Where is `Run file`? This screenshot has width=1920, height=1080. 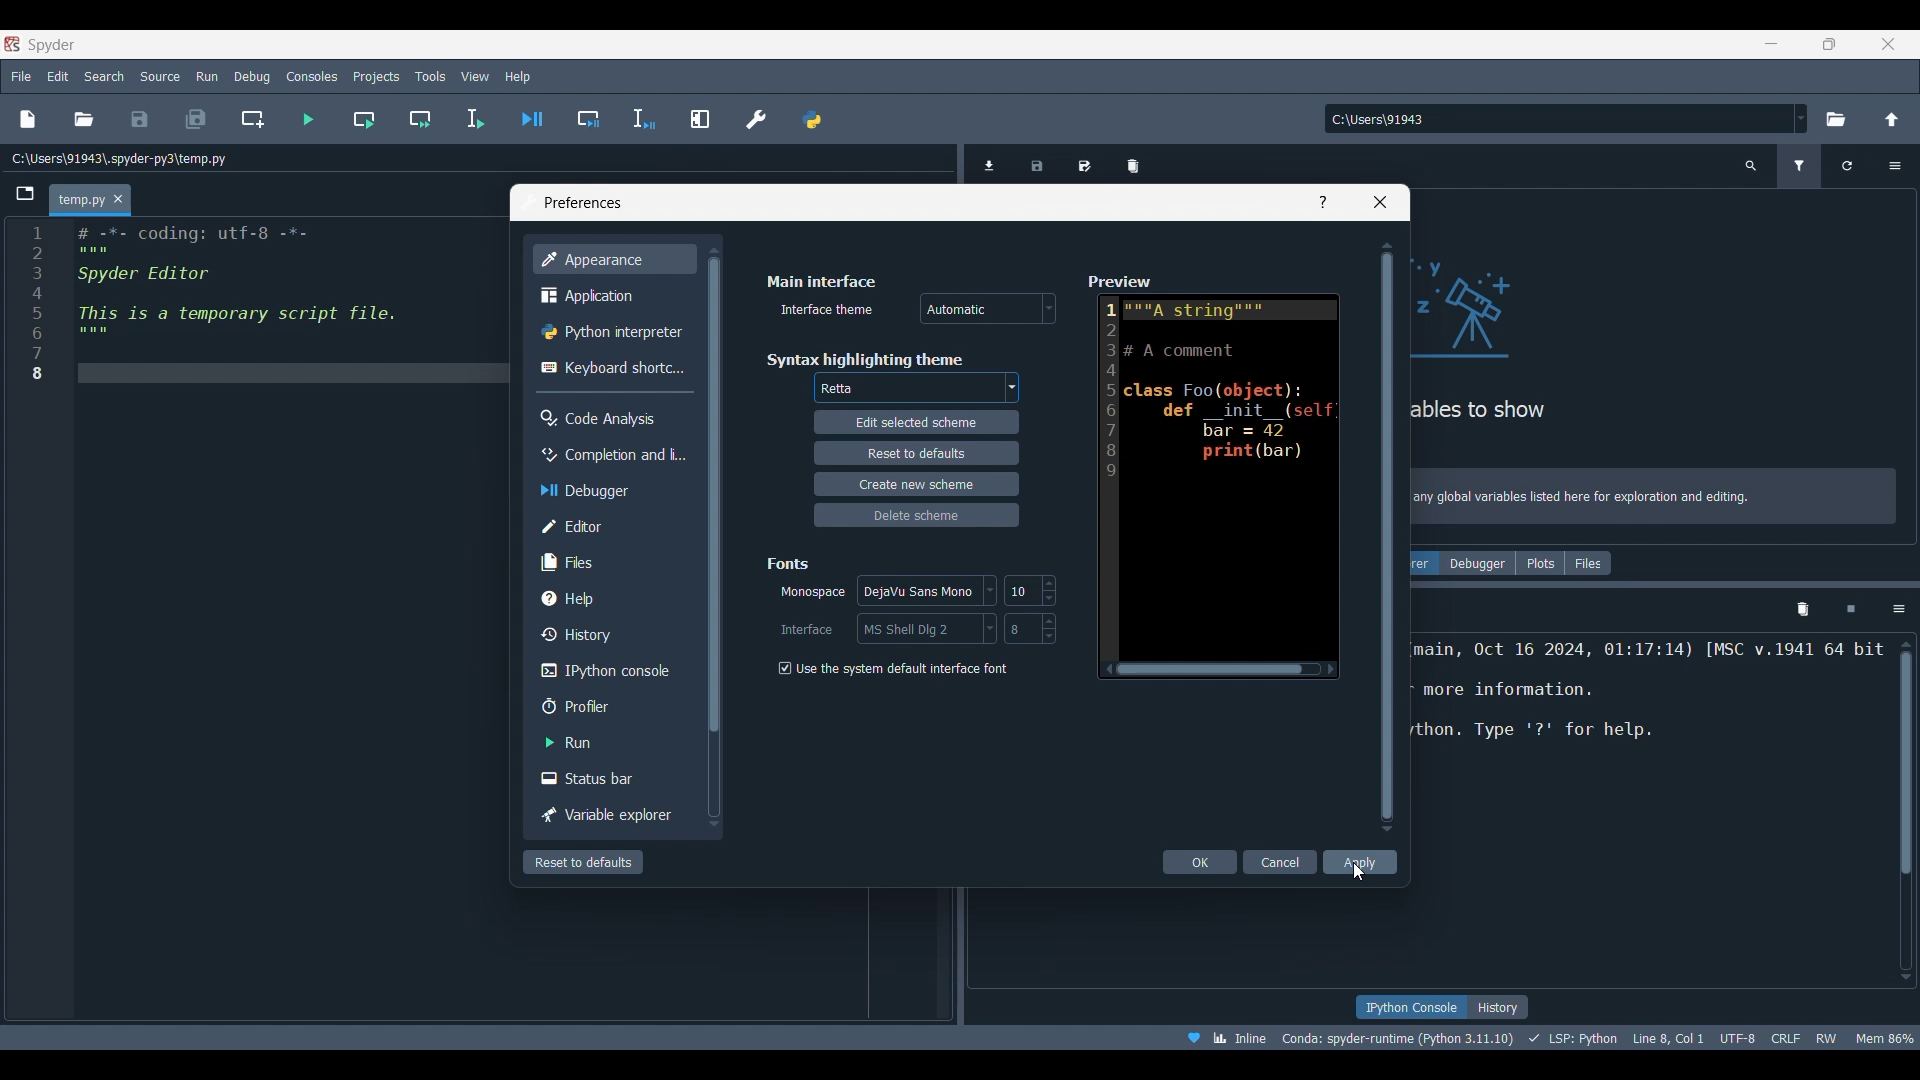 Run file is located at coordinates (308, 119).